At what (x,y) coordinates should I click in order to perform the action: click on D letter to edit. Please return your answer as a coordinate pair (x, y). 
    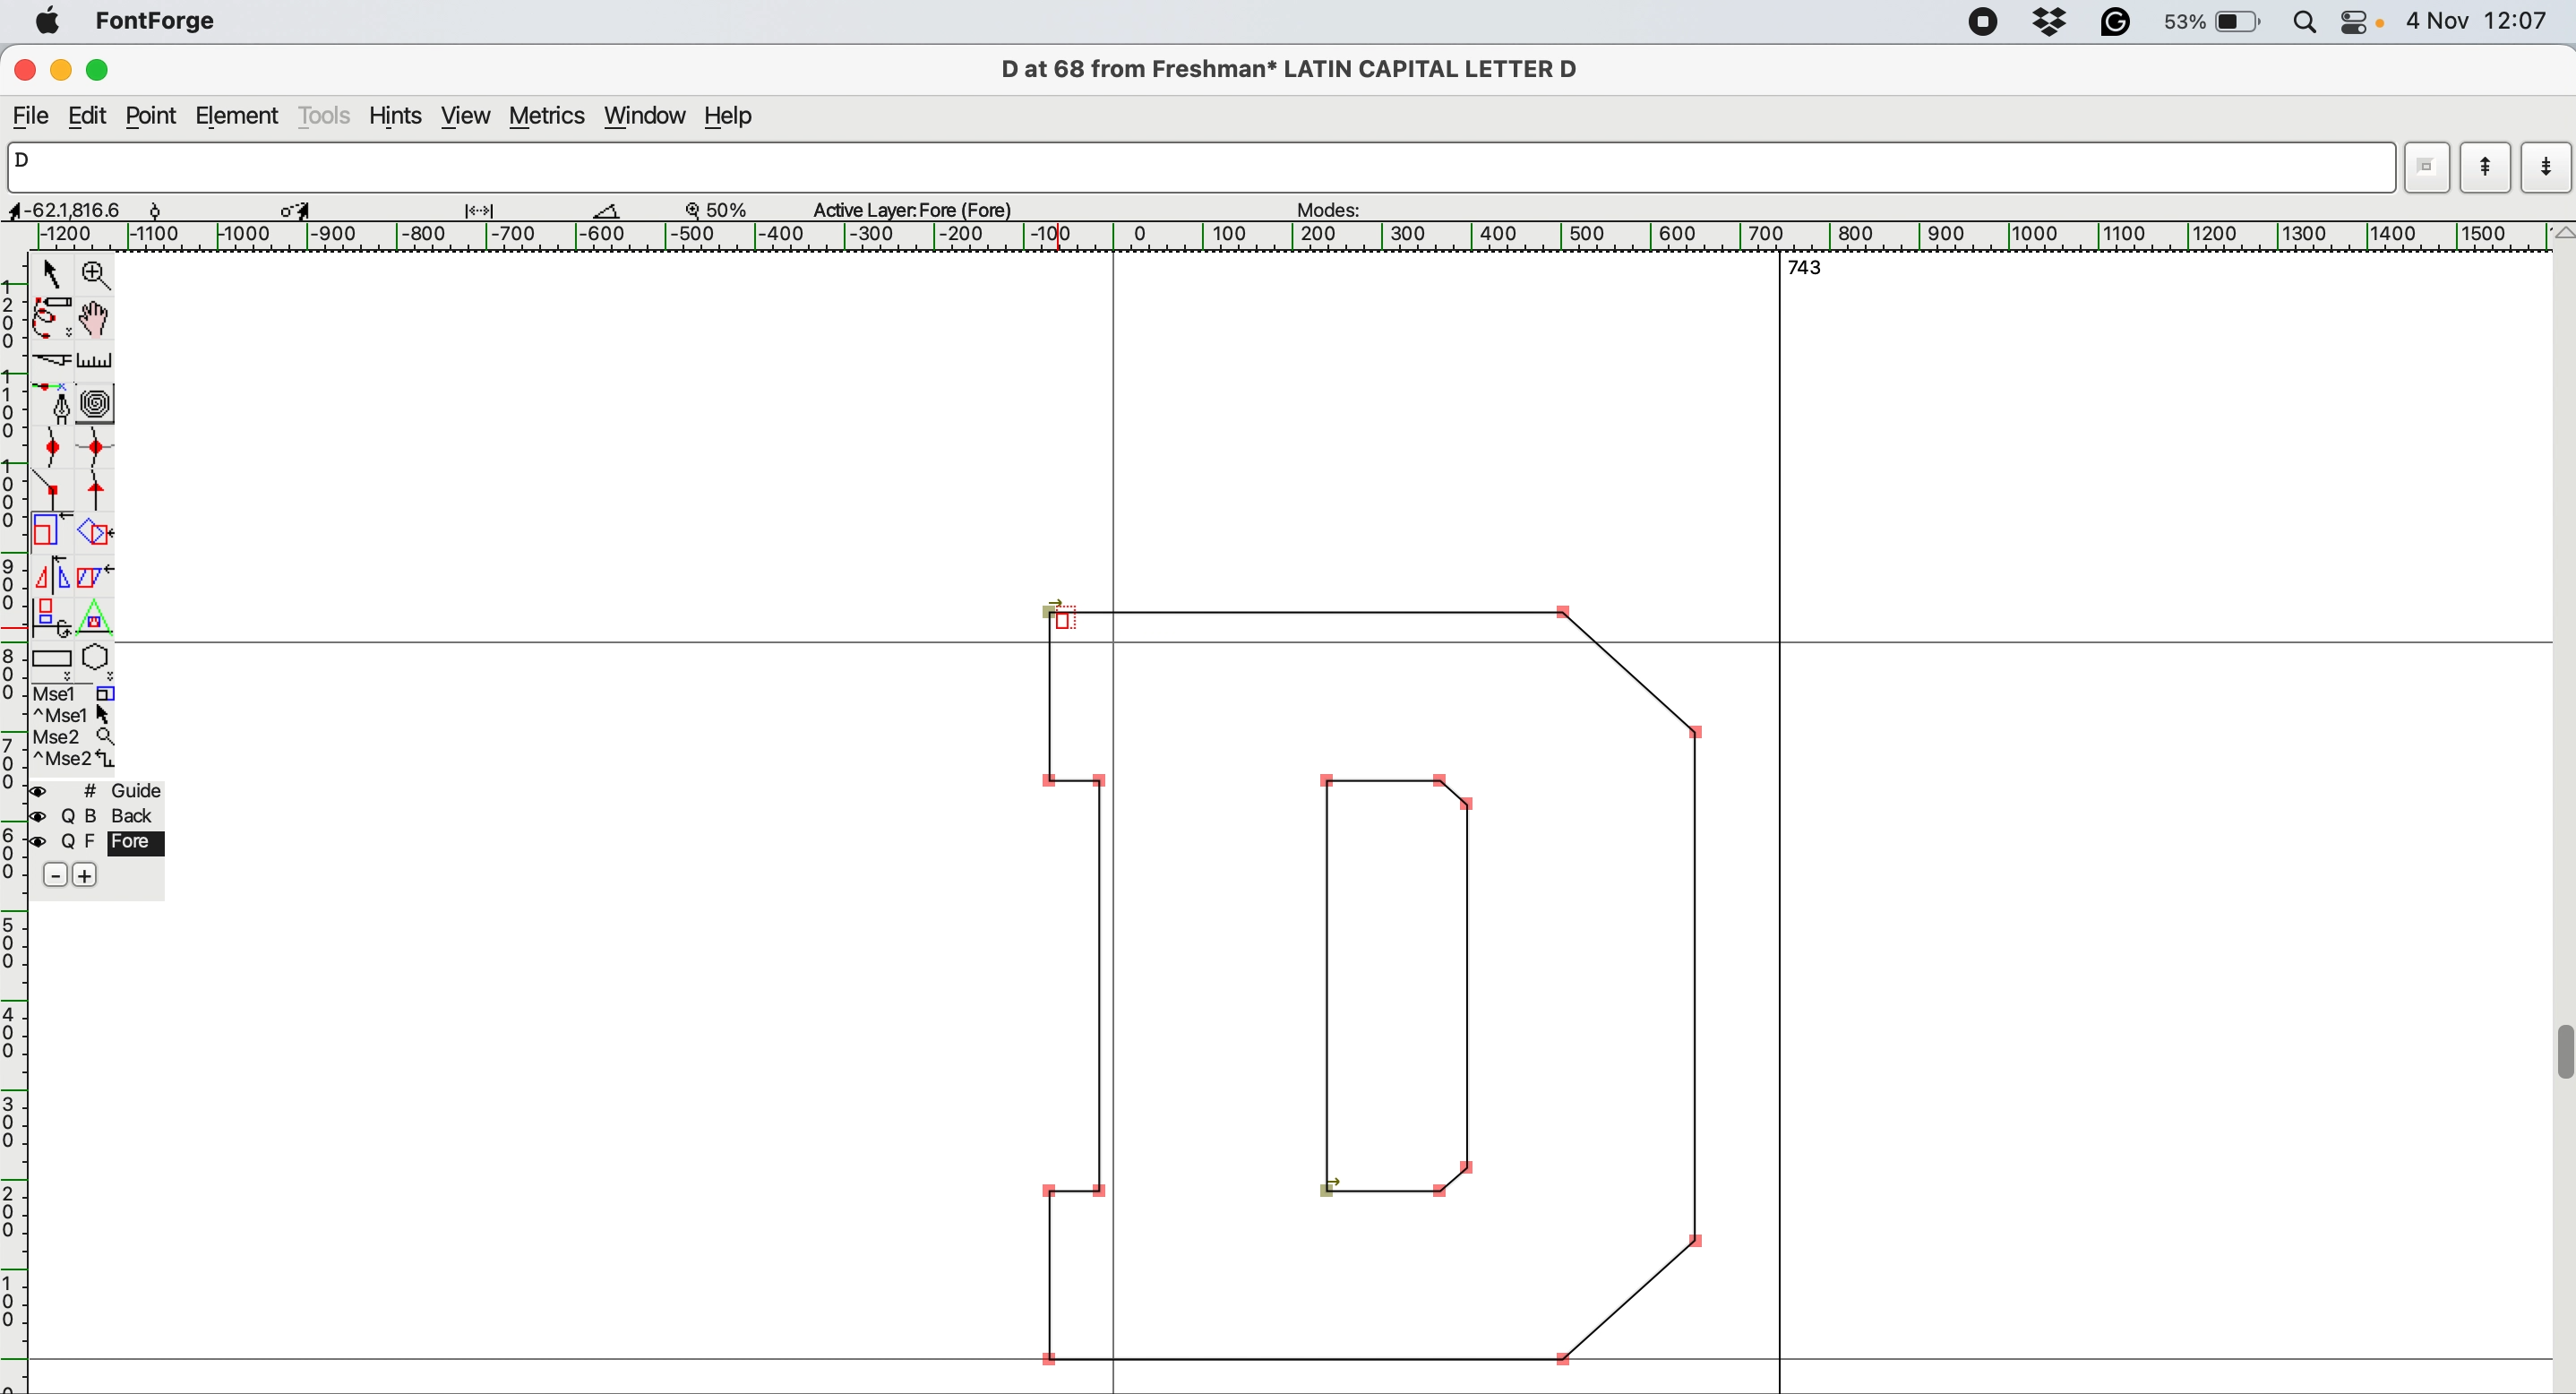
    Looking at the image, I should click on (1359, 973).